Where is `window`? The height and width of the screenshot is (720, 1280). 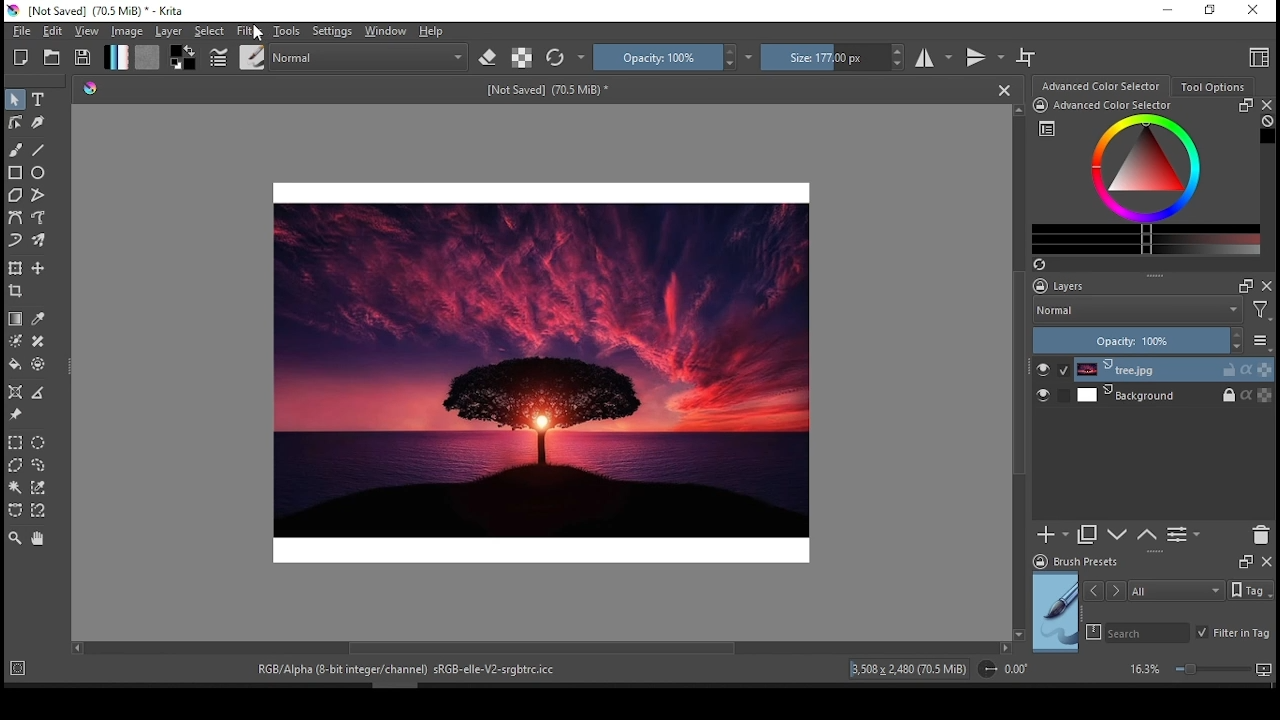
window is located at coordinates (386, 31).